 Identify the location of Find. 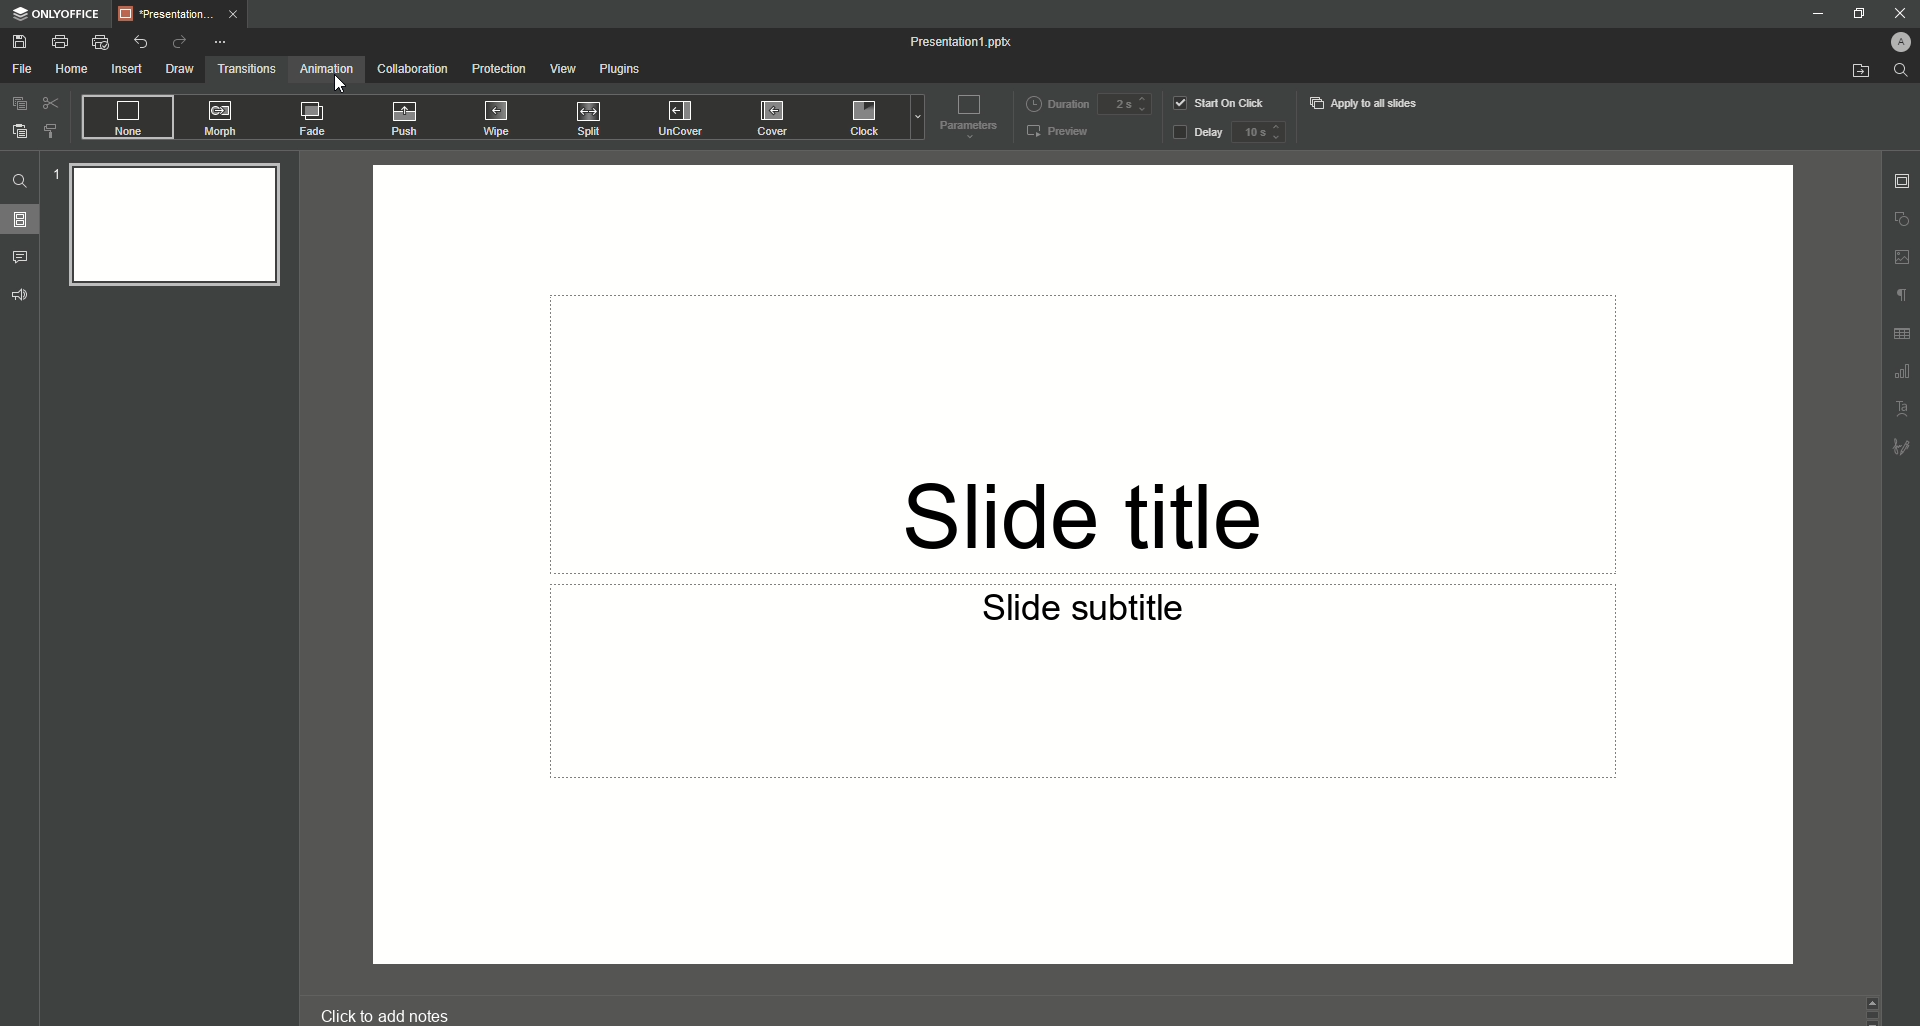
(20, 182).